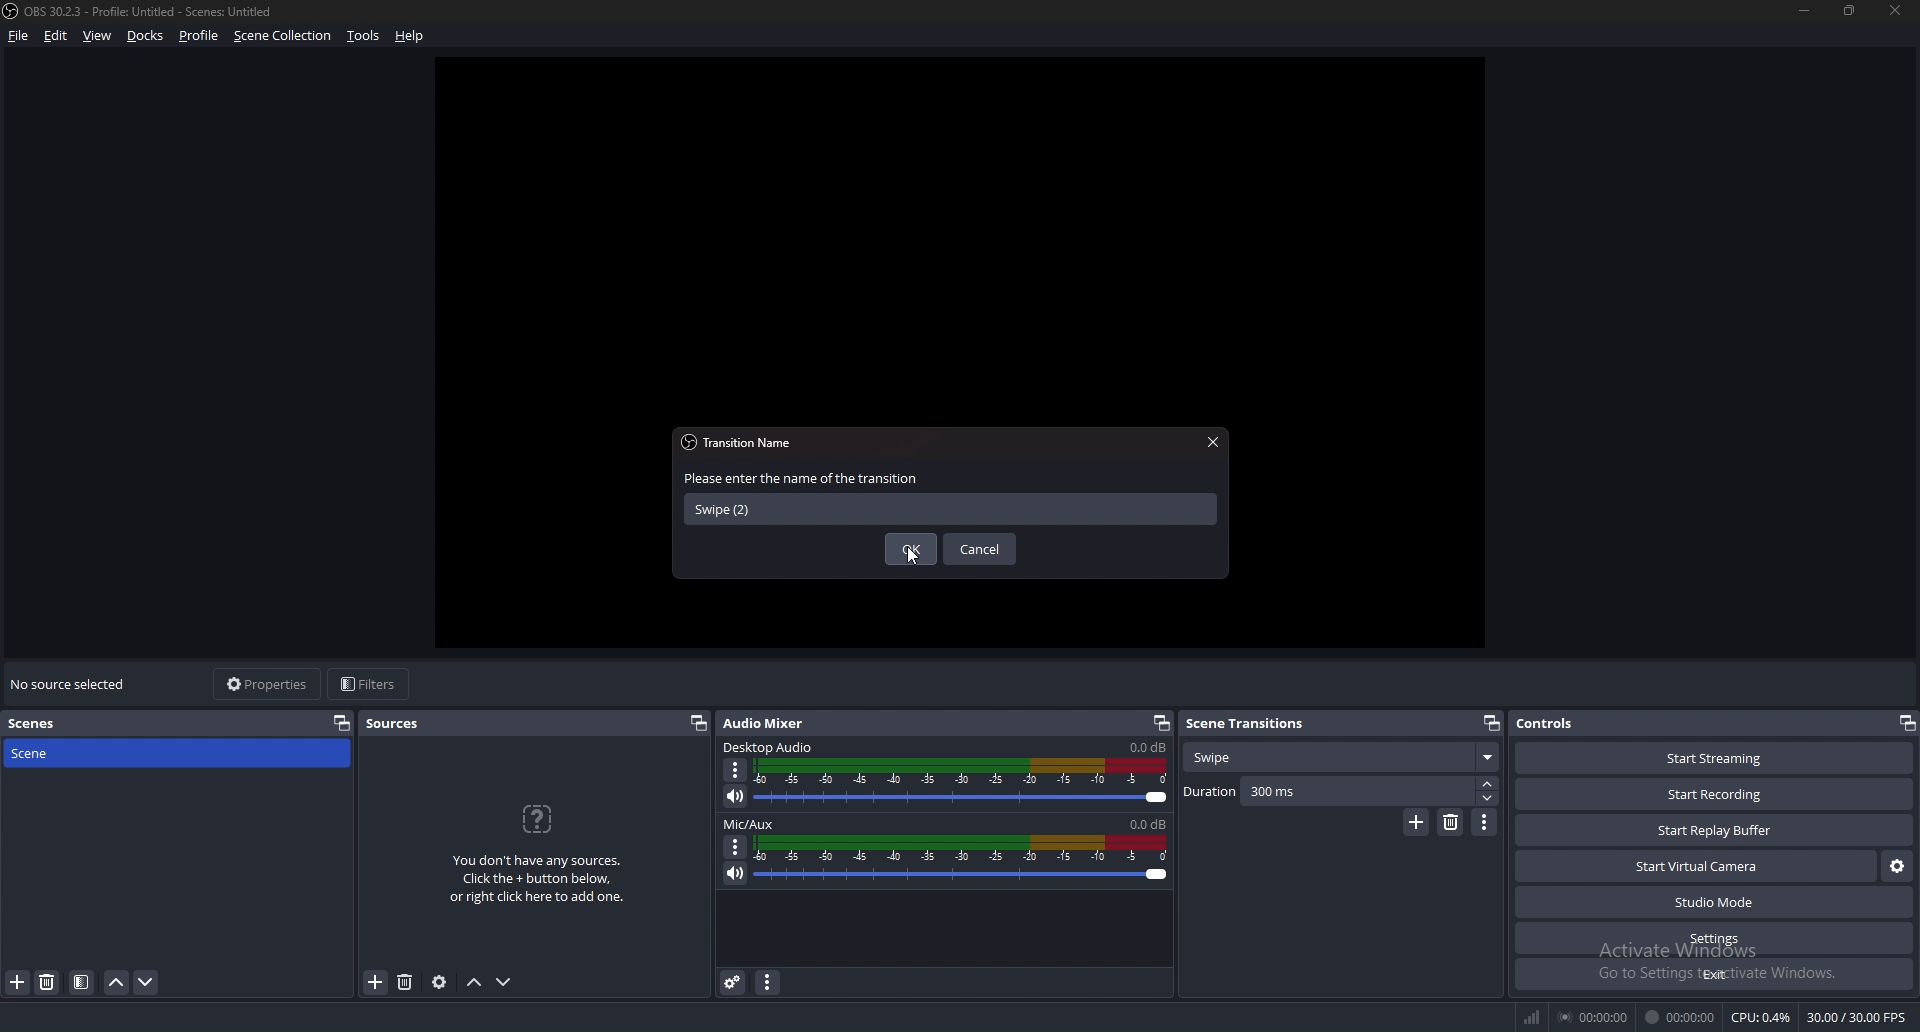  I want to click on pop out, so click(1162, 724).